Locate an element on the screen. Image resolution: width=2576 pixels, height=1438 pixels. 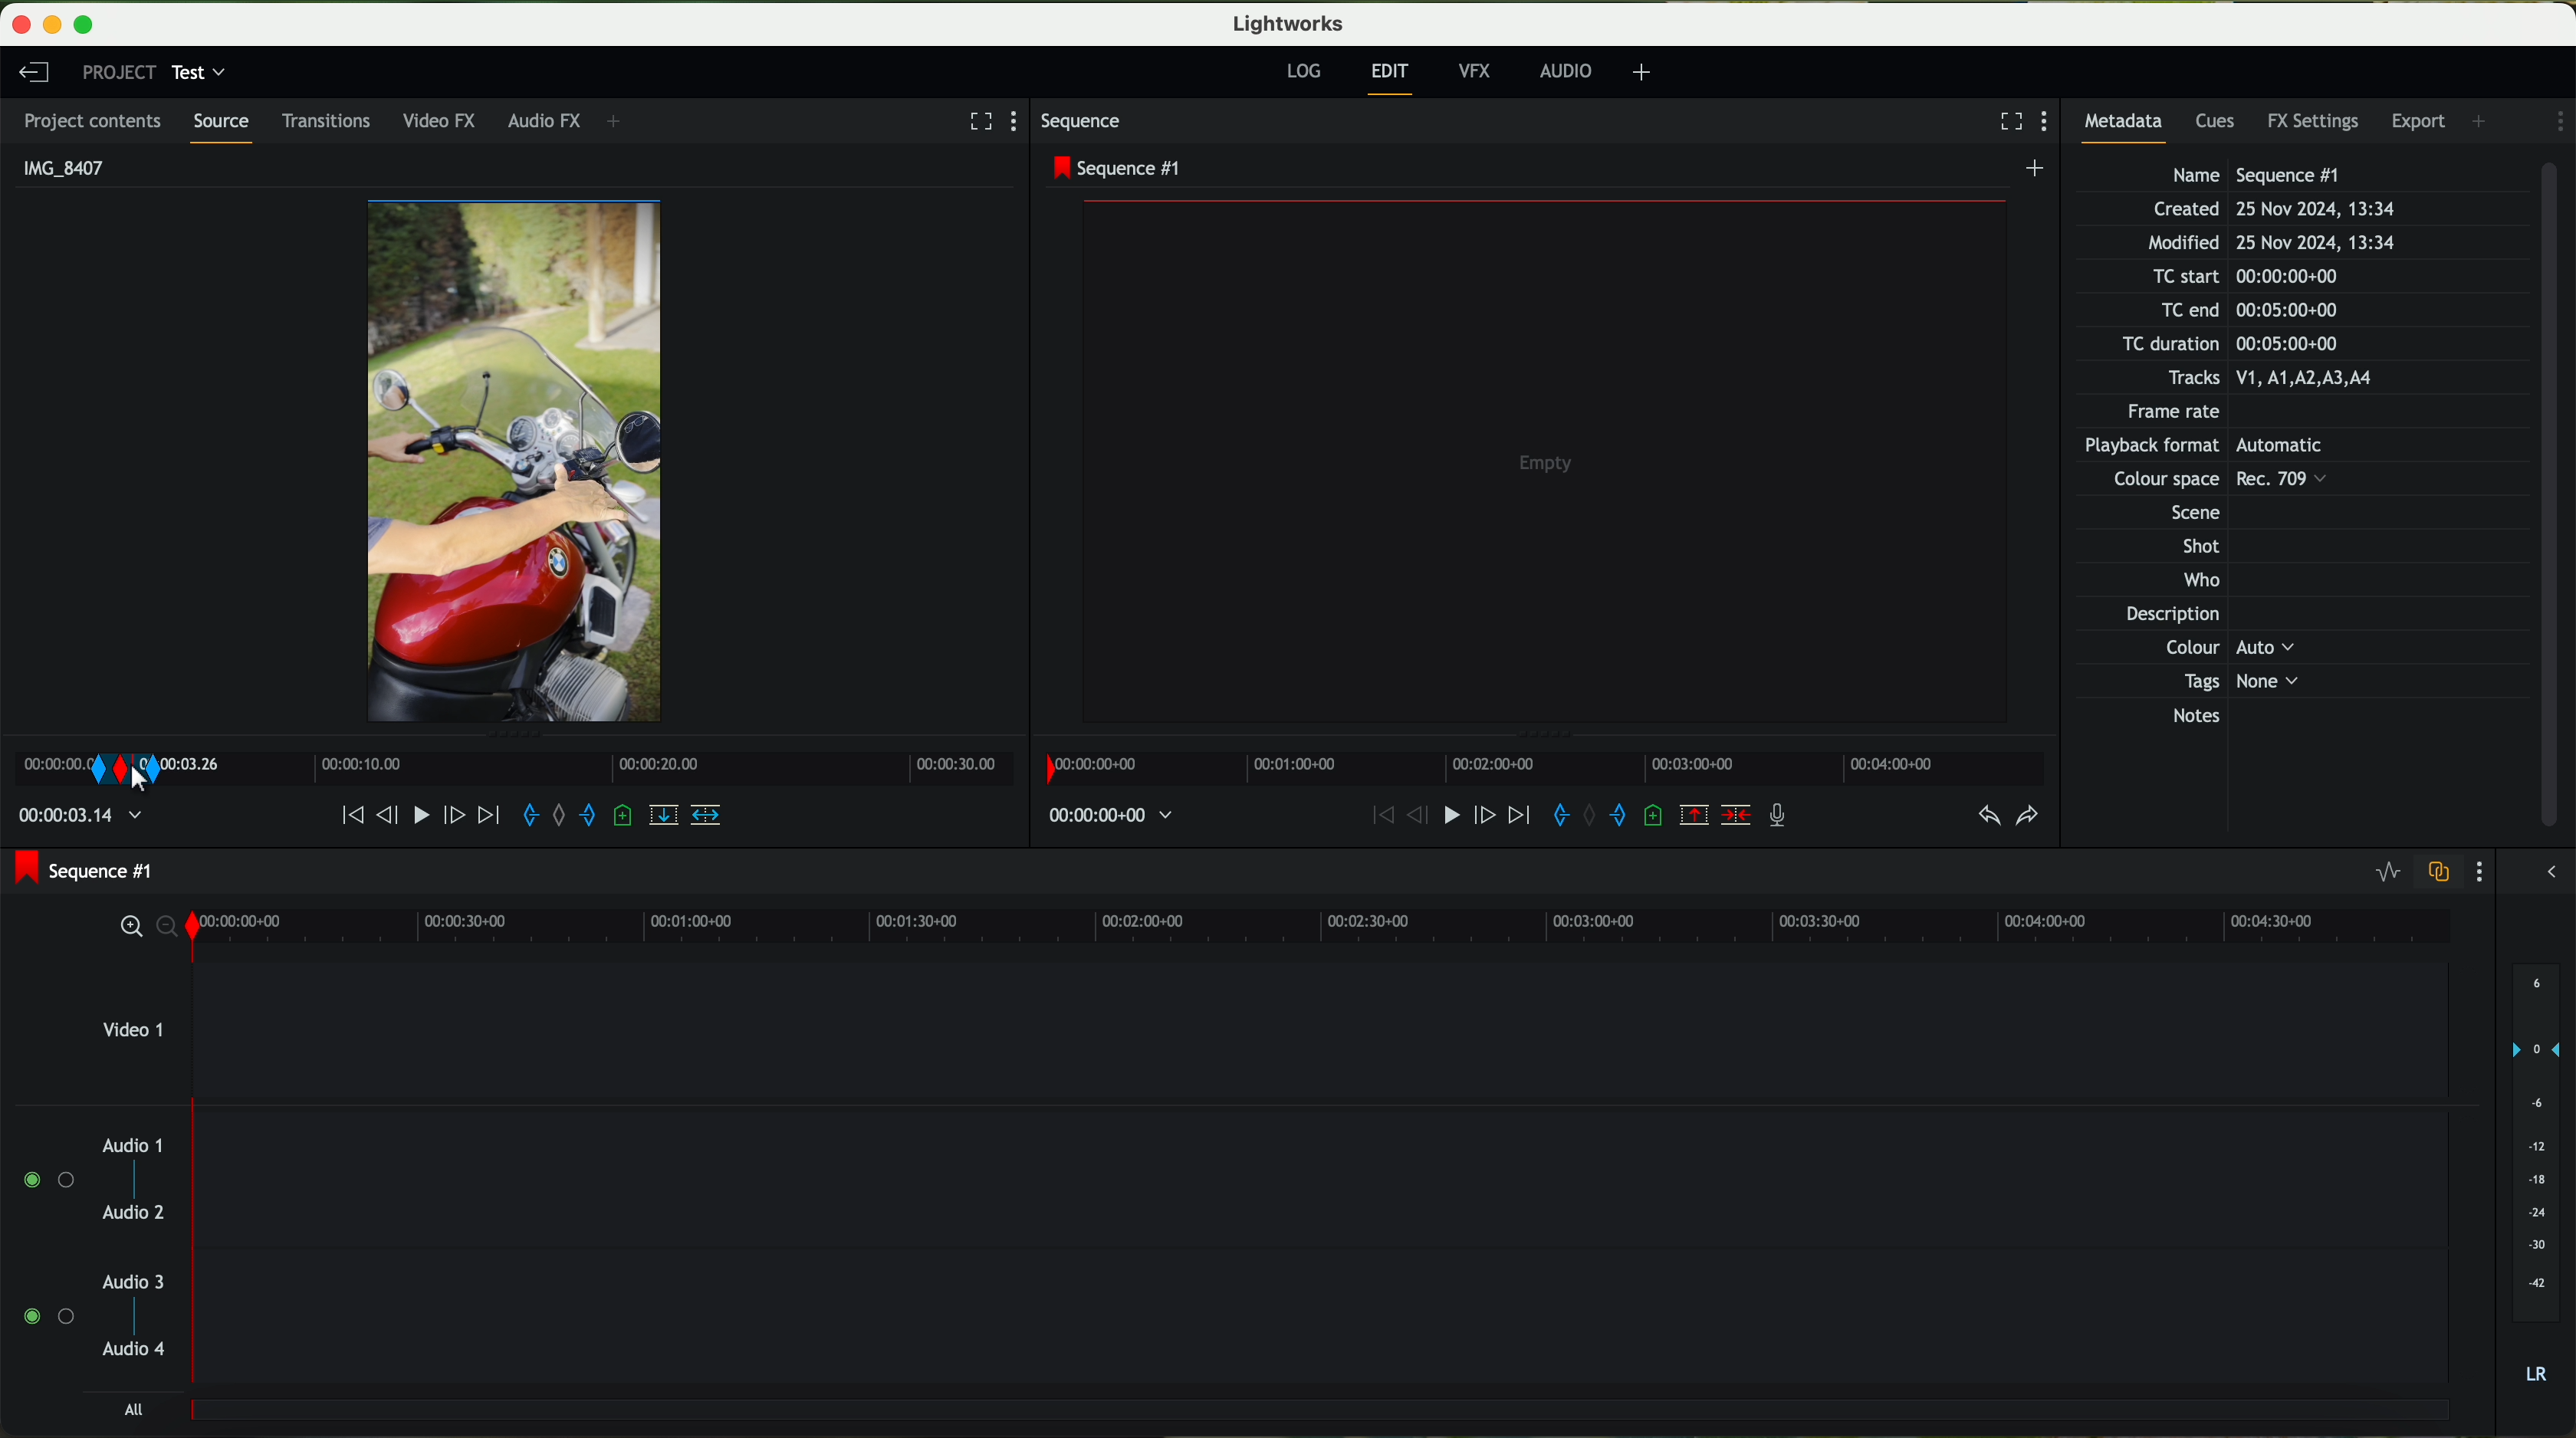
TC duration is located at coordinates (2218, 346).